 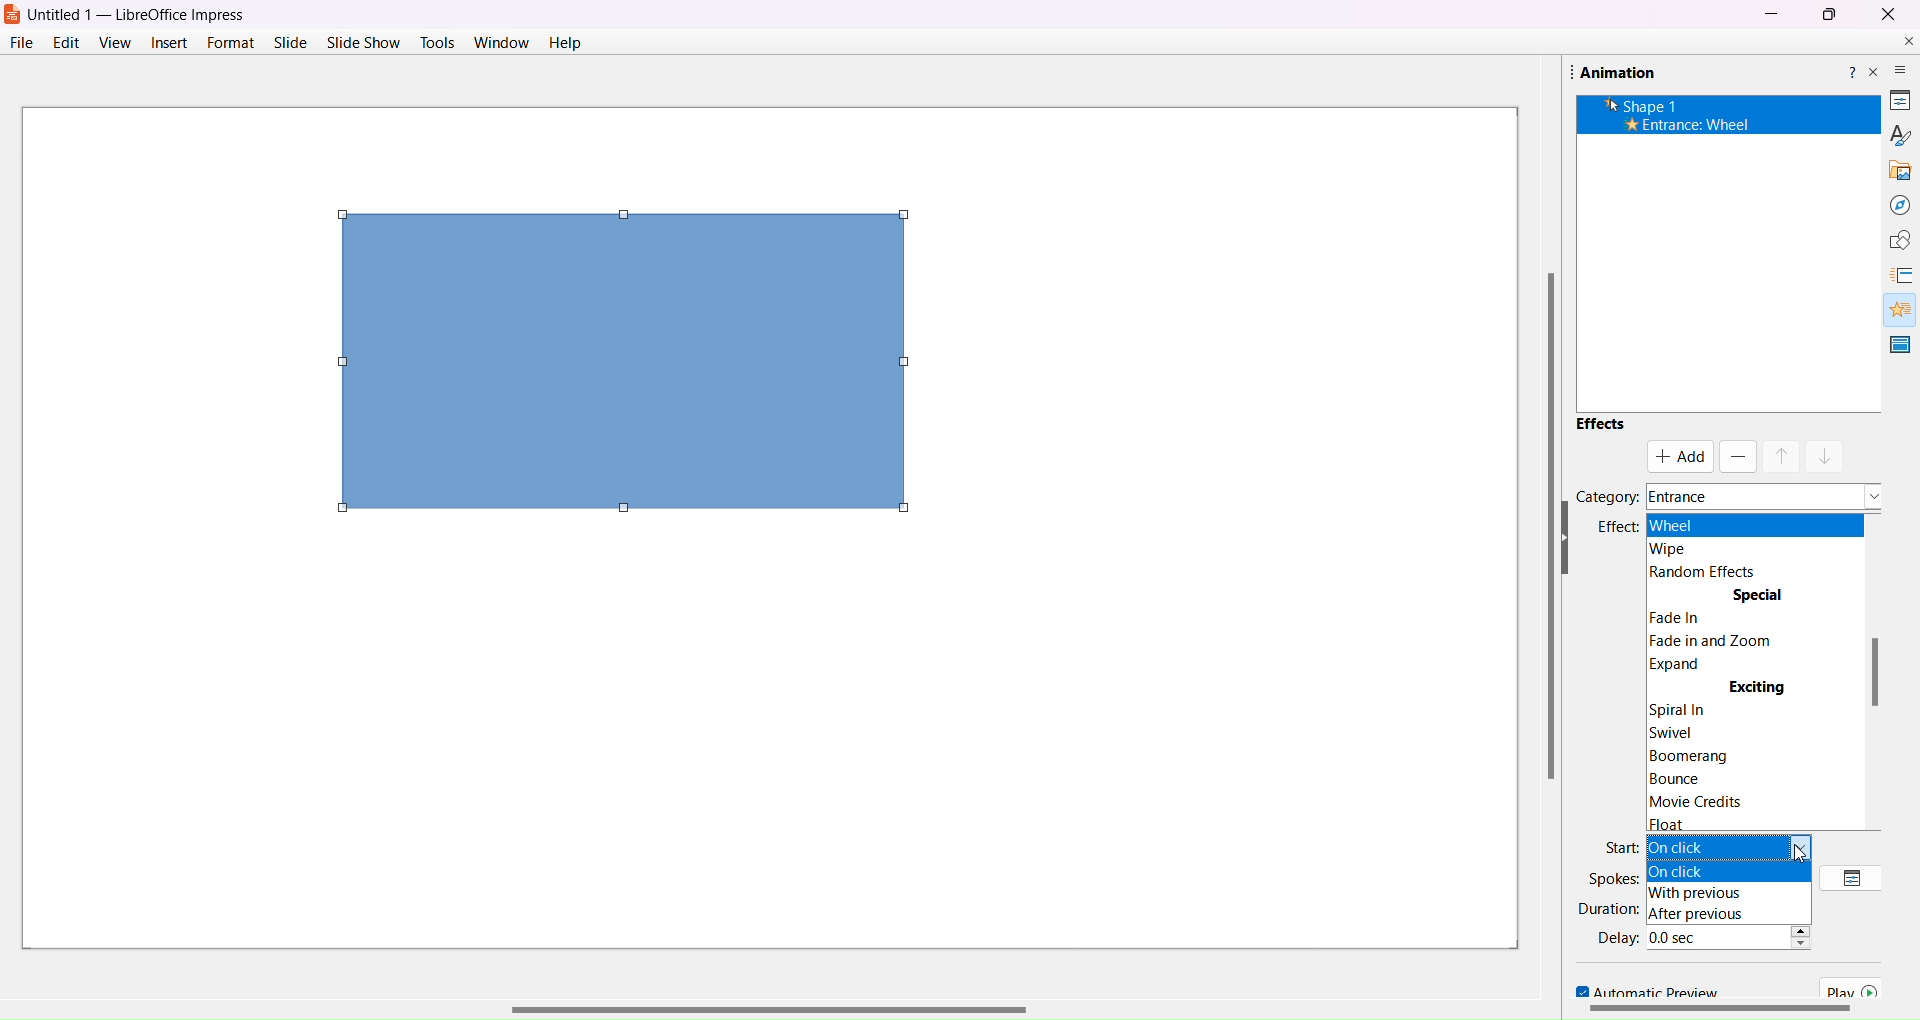 I want to click on Close Pane, so click(x=1874, y=73).